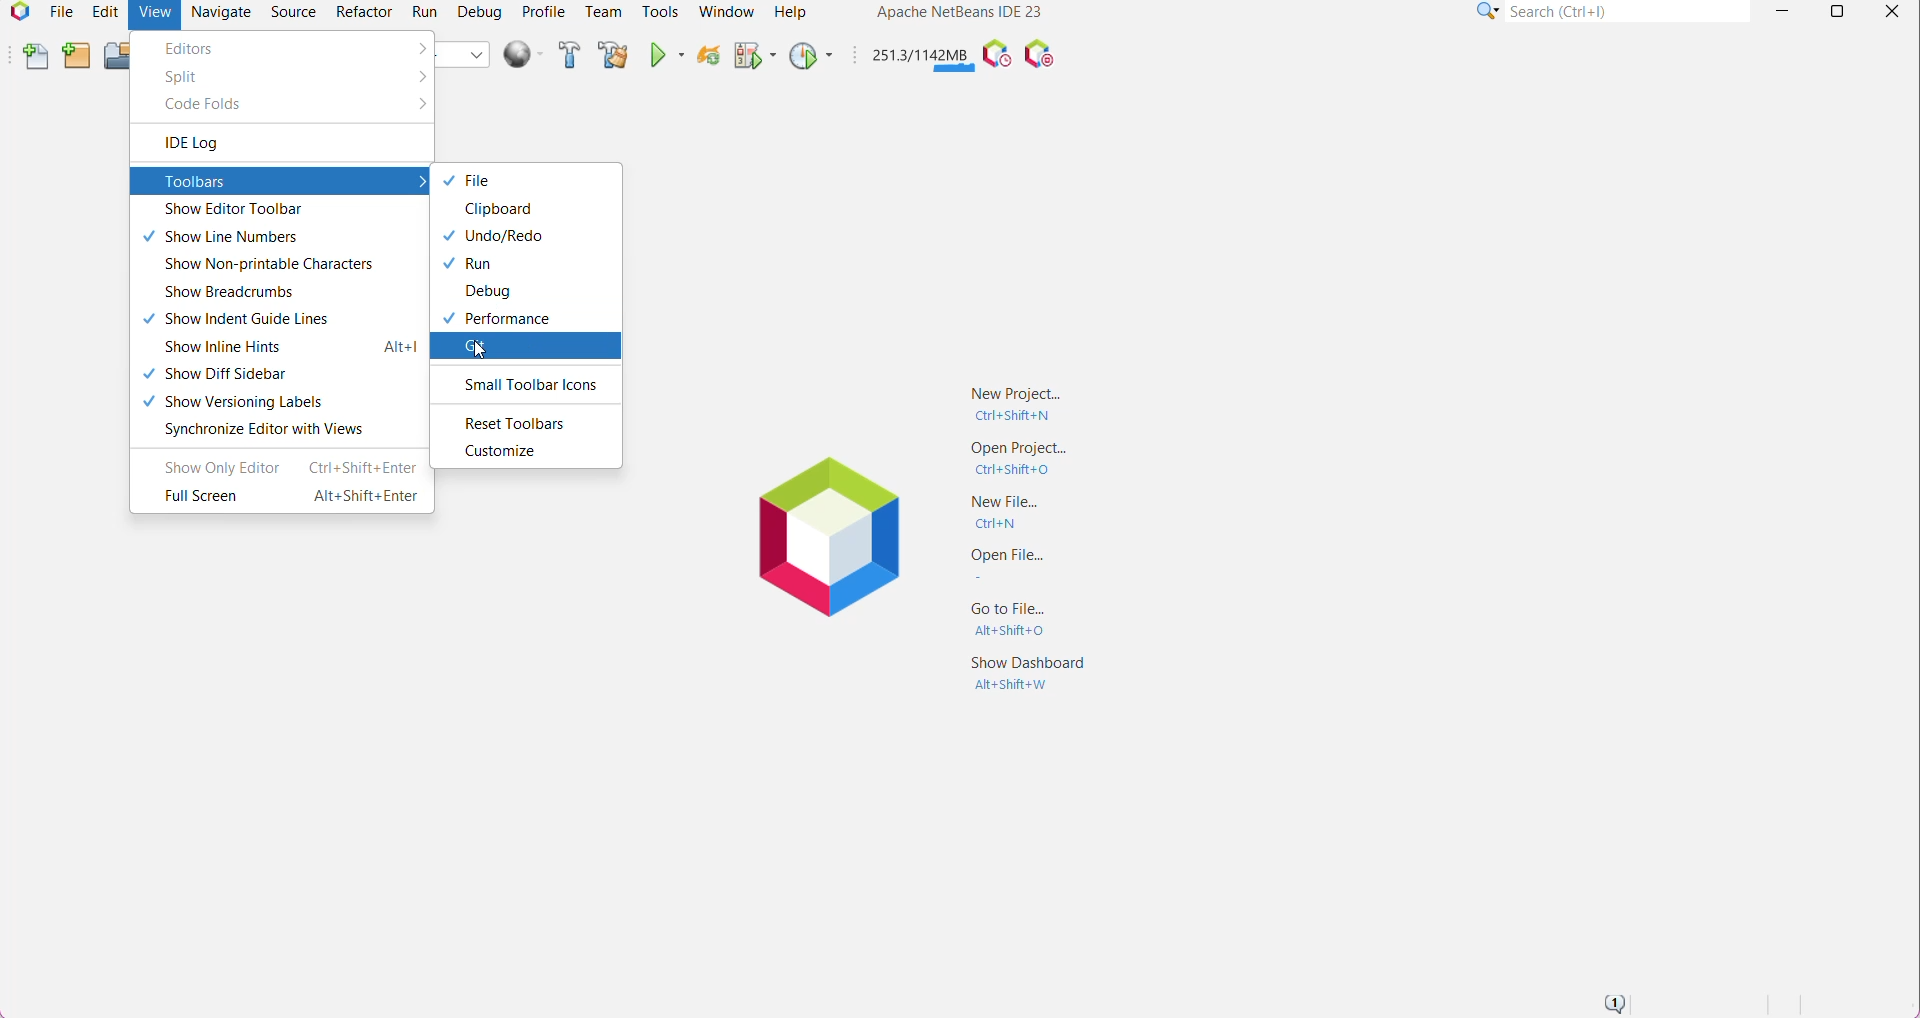  What do you see at coordinates (613, 56) in the screenshot?
I see `Clean and Build Main Project` at bounding box center [613, 56].